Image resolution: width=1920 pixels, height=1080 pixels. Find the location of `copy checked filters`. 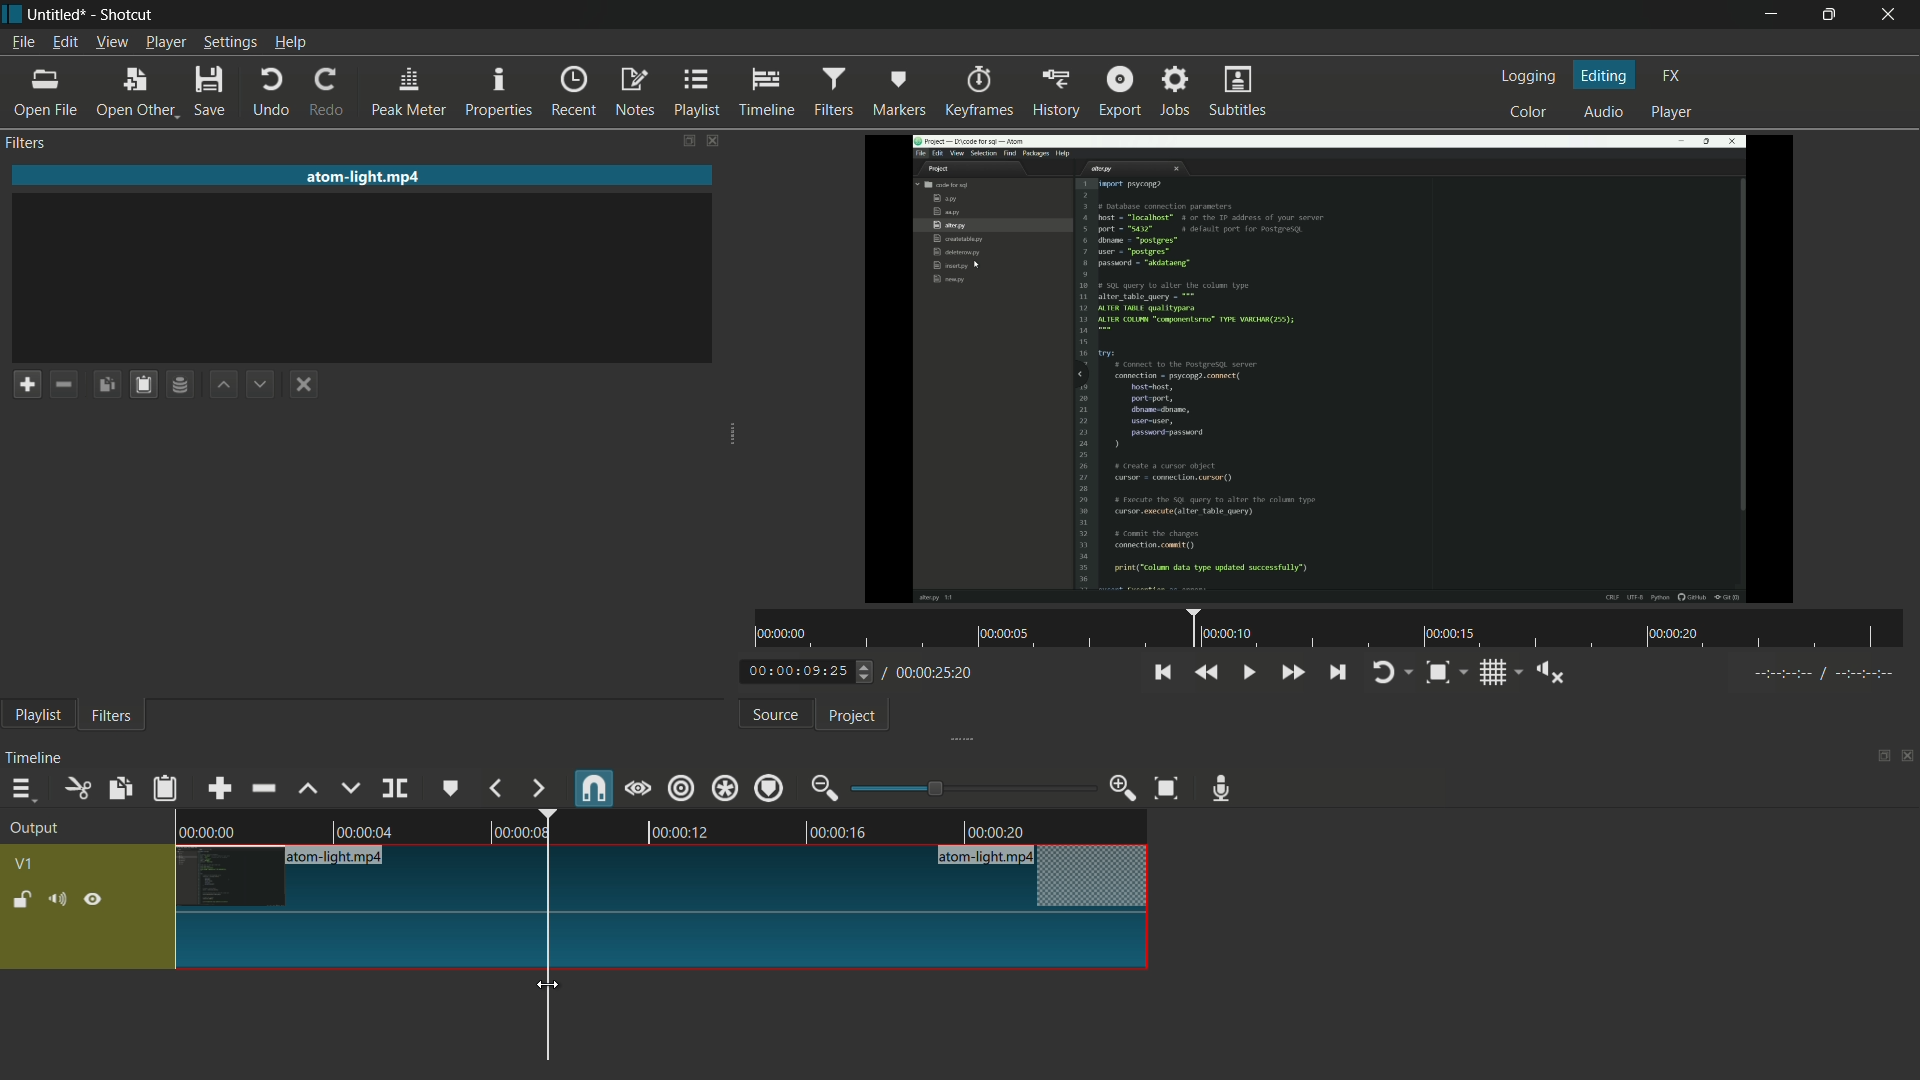

copy checked filters is located at coordinates (111, 383).